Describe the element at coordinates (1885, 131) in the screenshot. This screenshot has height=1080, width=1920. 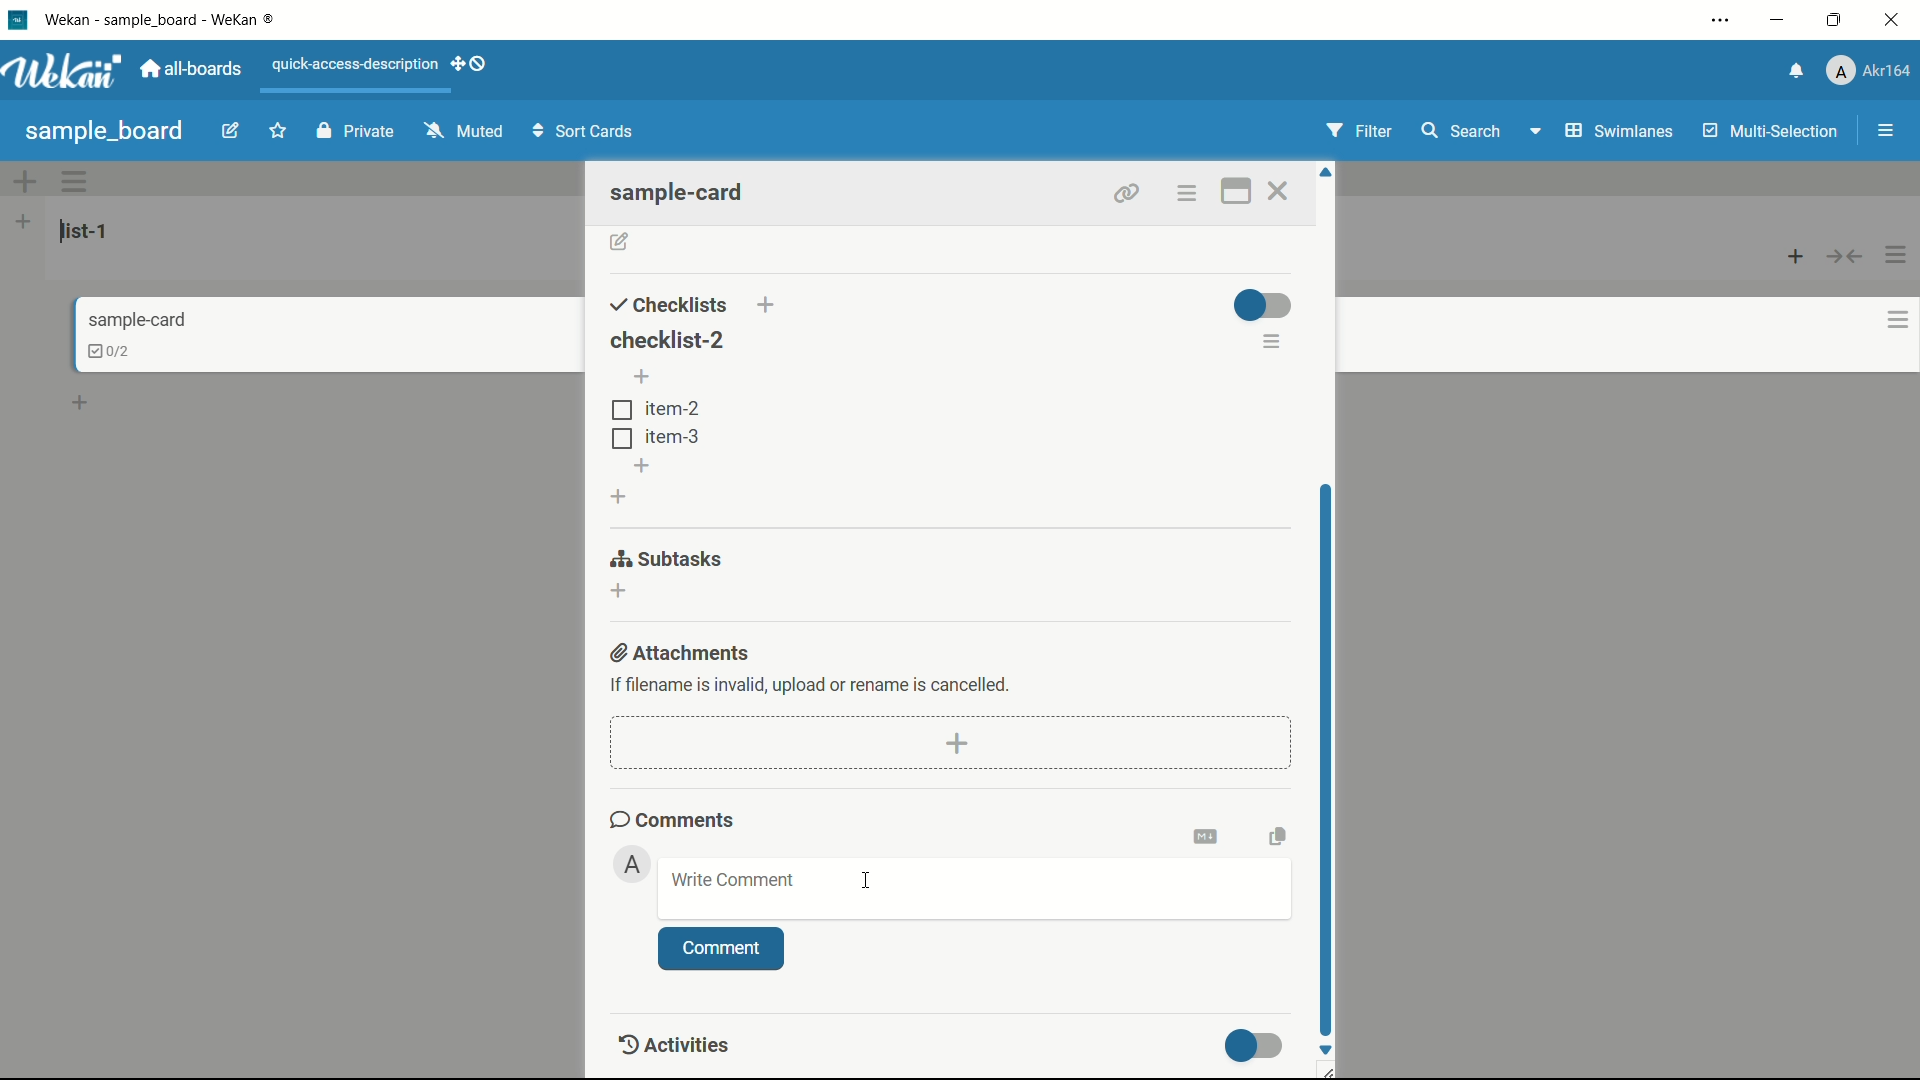
I see `show/hide sidebar` at that location.